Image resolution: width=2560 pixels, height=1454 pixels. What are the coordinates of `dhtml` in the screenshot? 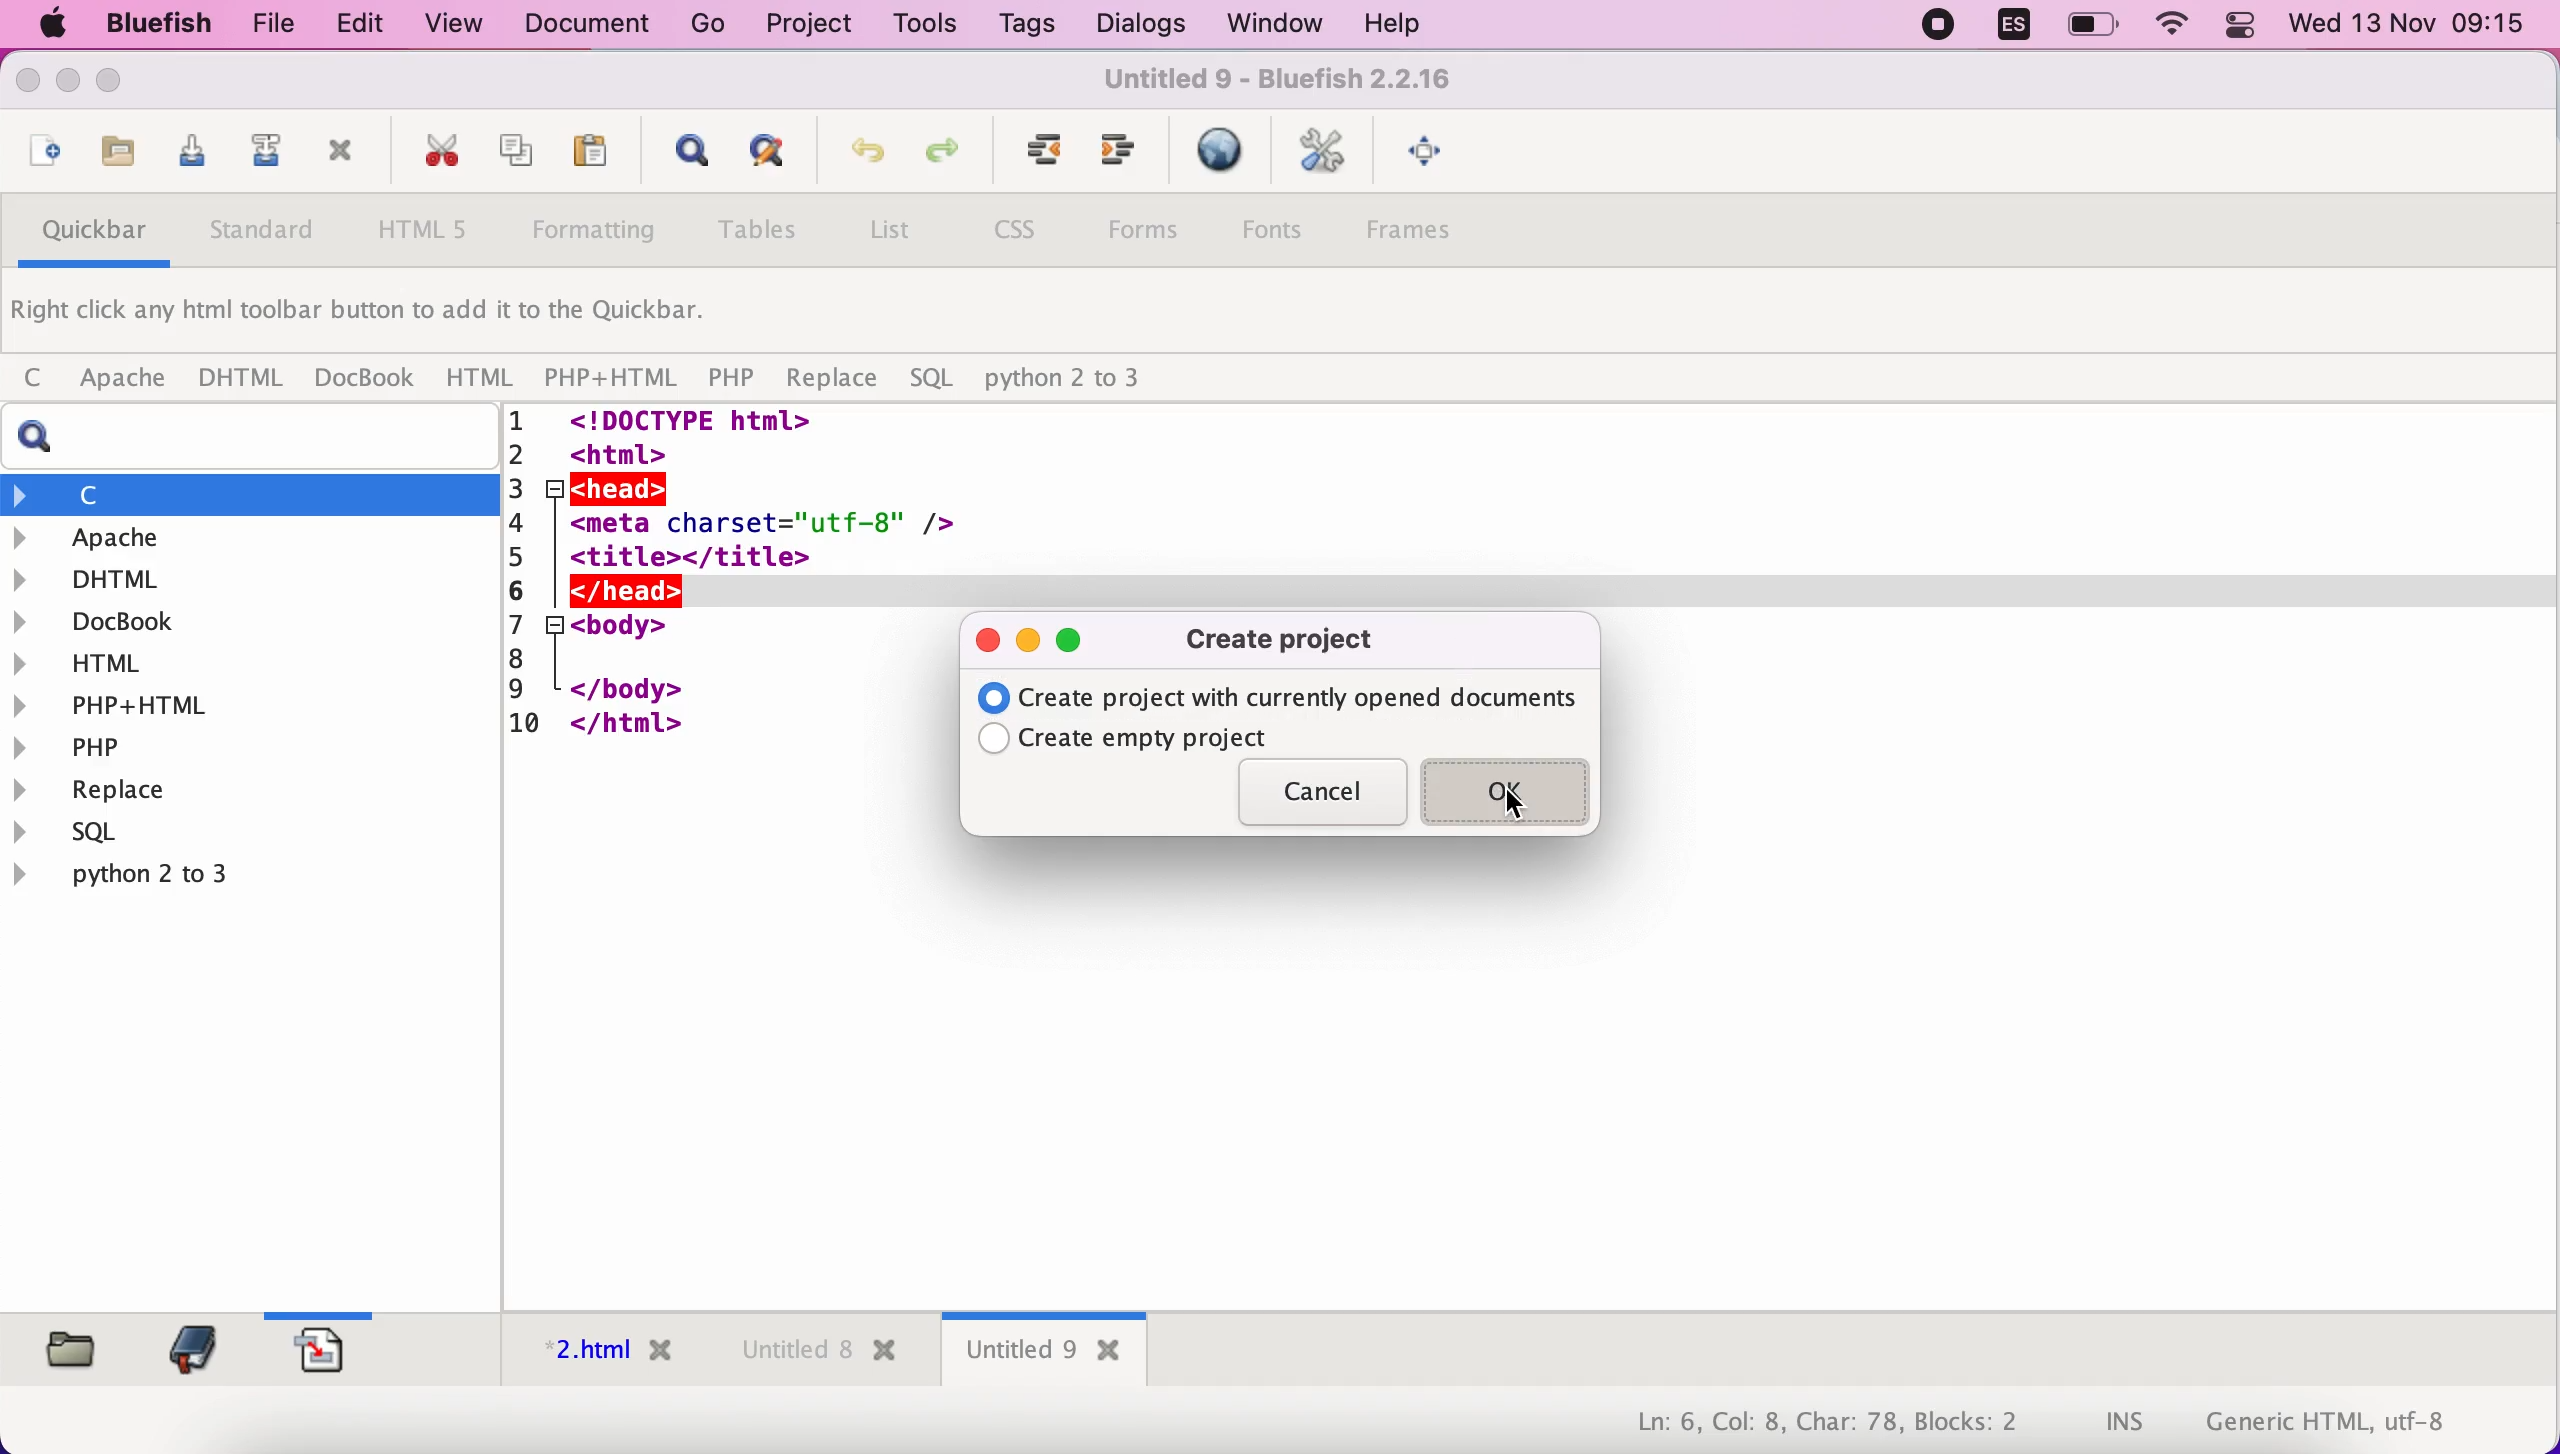 It's located at (243, 379).